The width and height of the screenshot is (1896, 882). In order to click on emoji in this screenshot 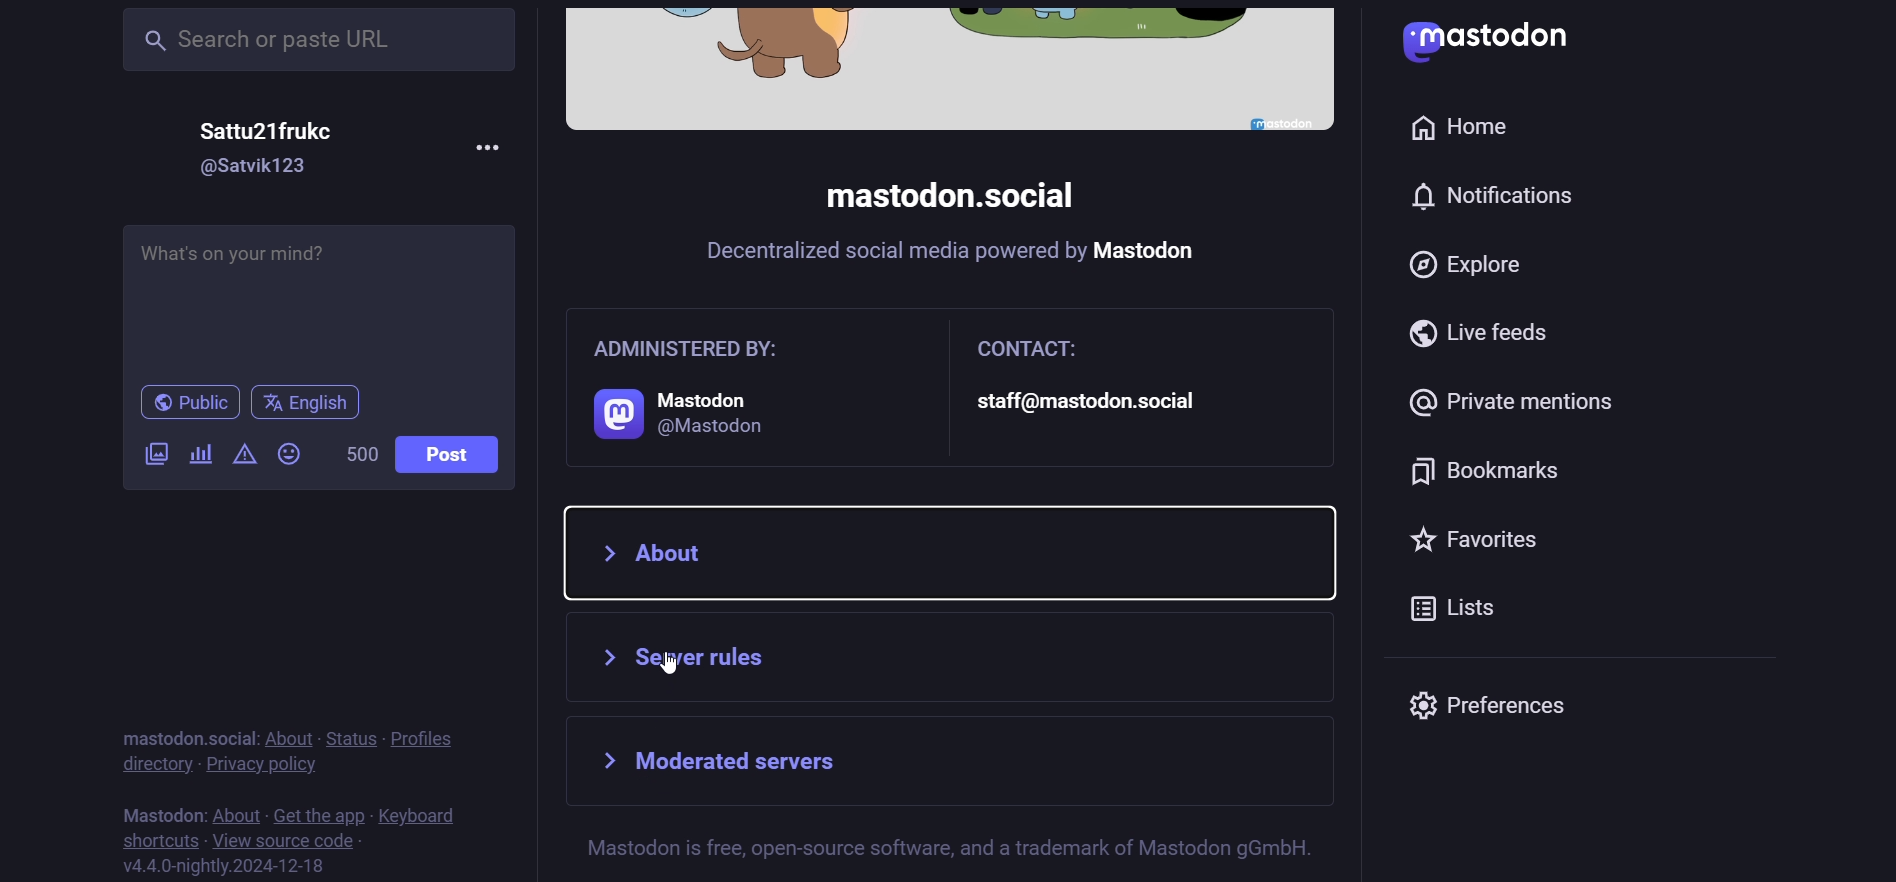, I will do `click(293, 453)`.